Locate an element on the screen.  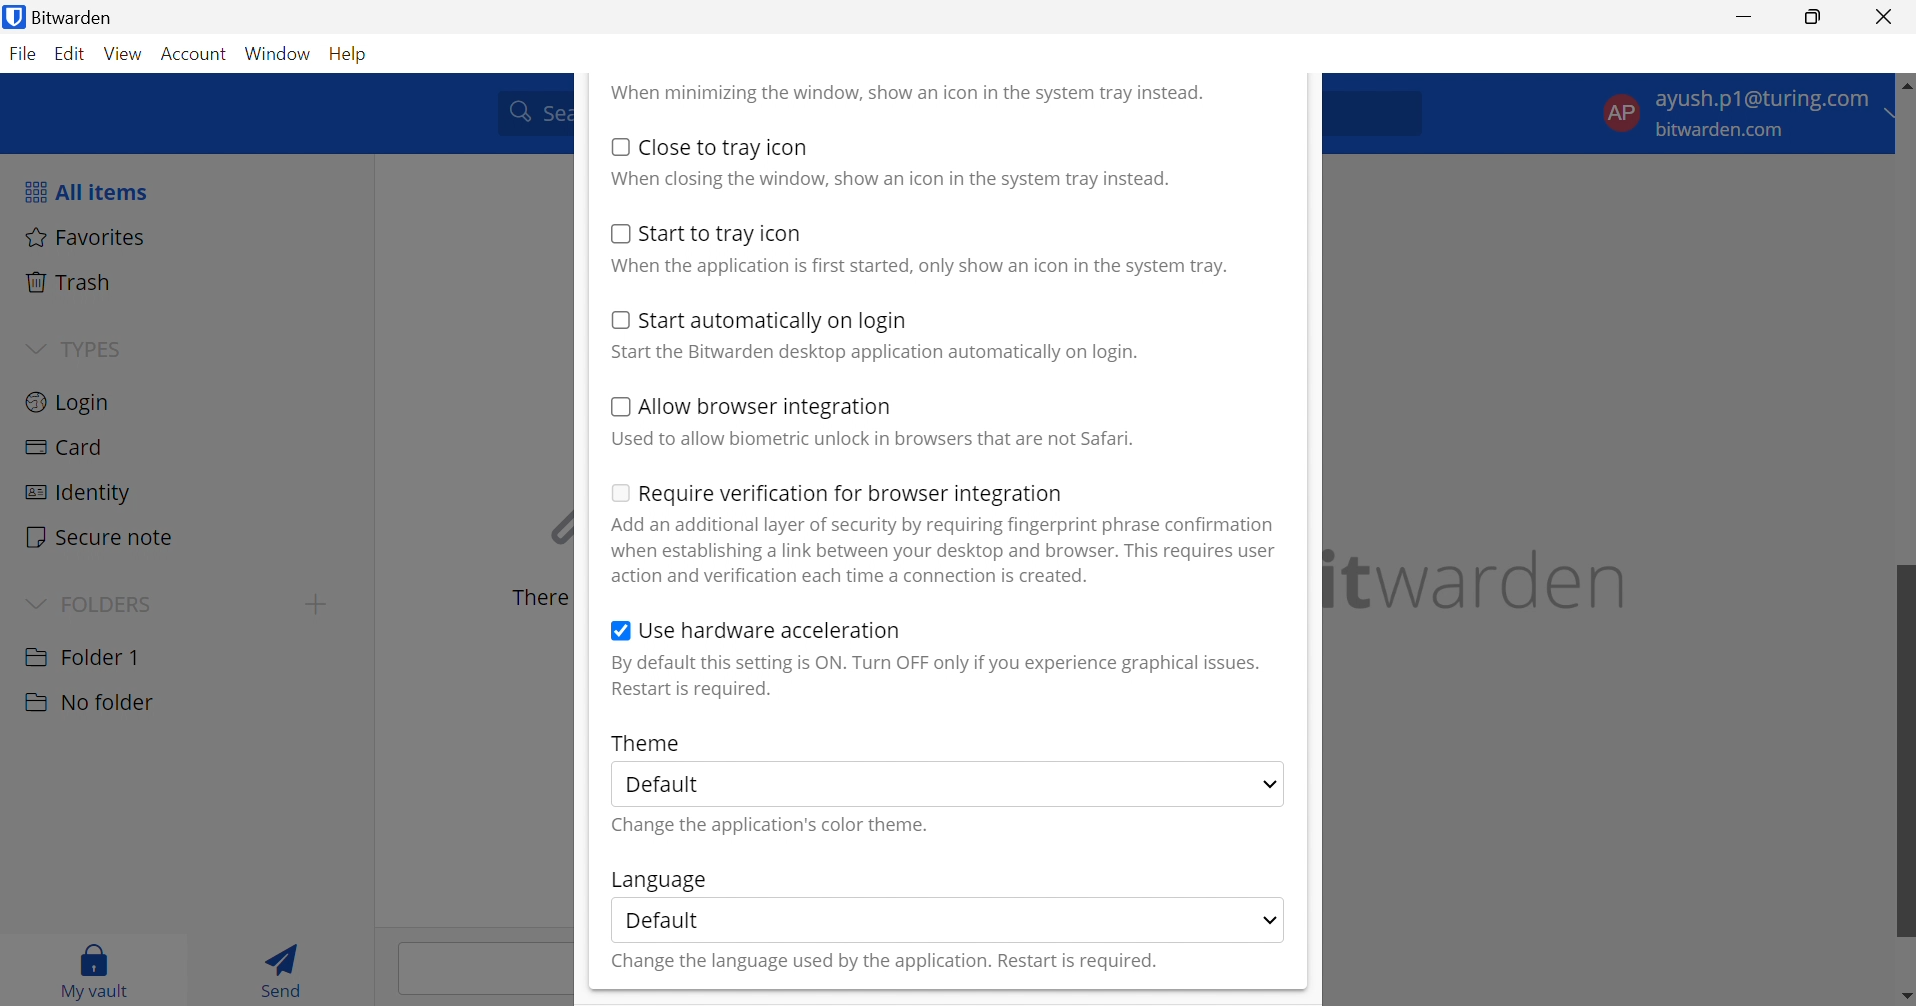
File is located at coordinates (26, 55).